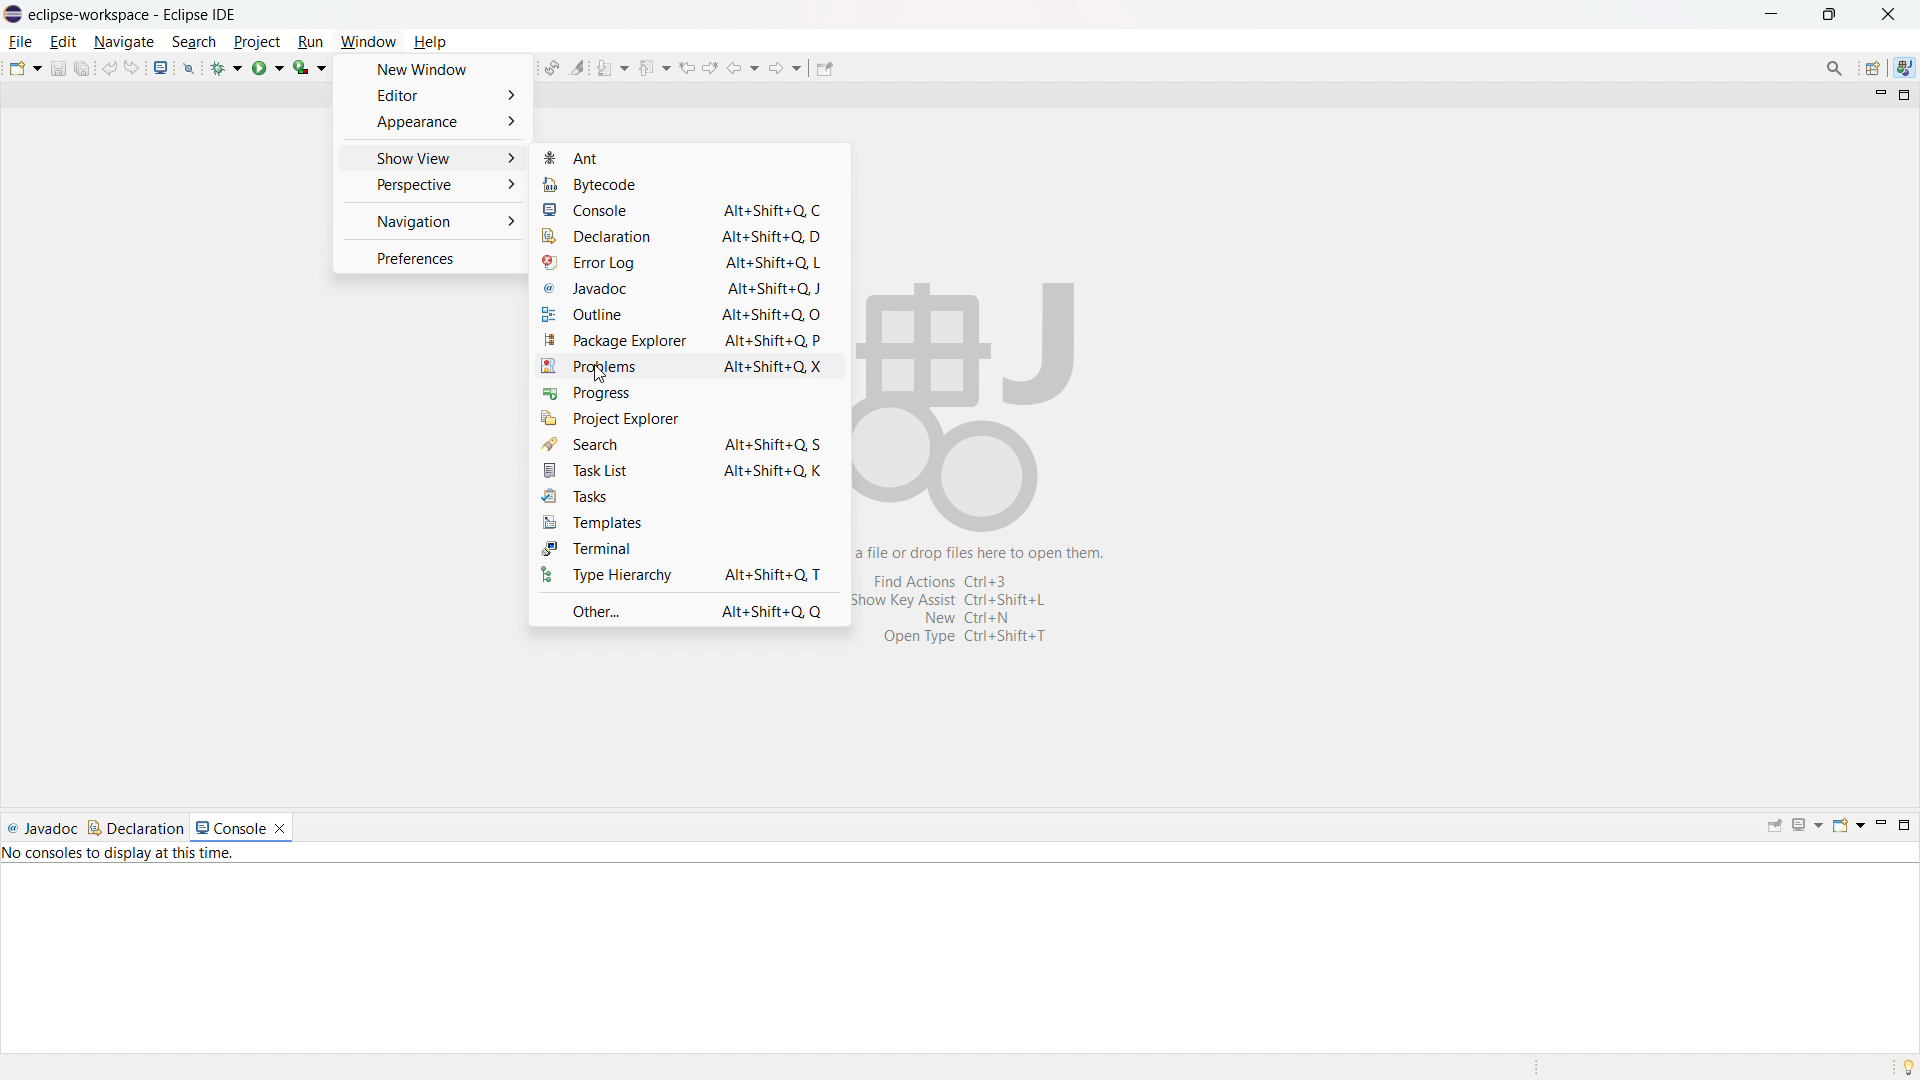 Image resolution: width=1920 pixels, height=1080 pixels. I want to click on open perspective, so click(1874, 68).